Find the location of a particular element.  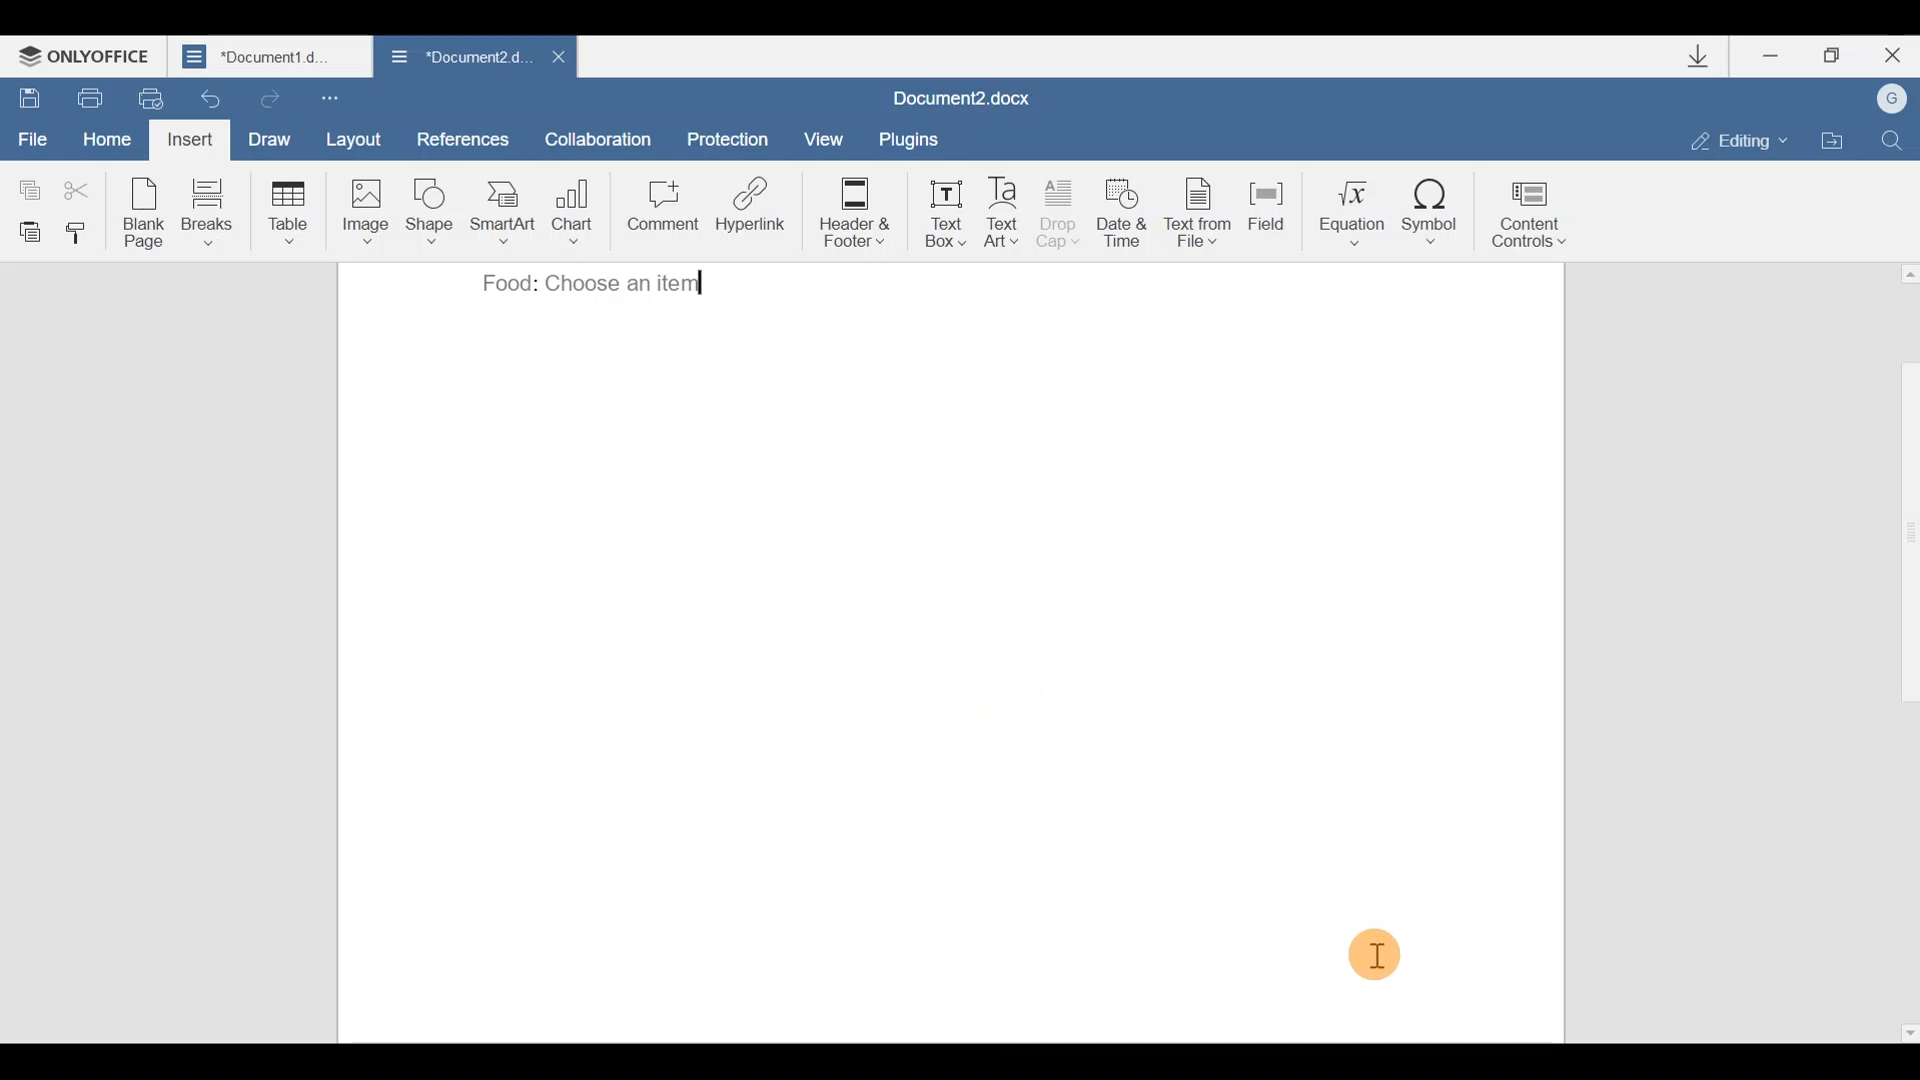

Blank page is located at coordinates (146, 211).